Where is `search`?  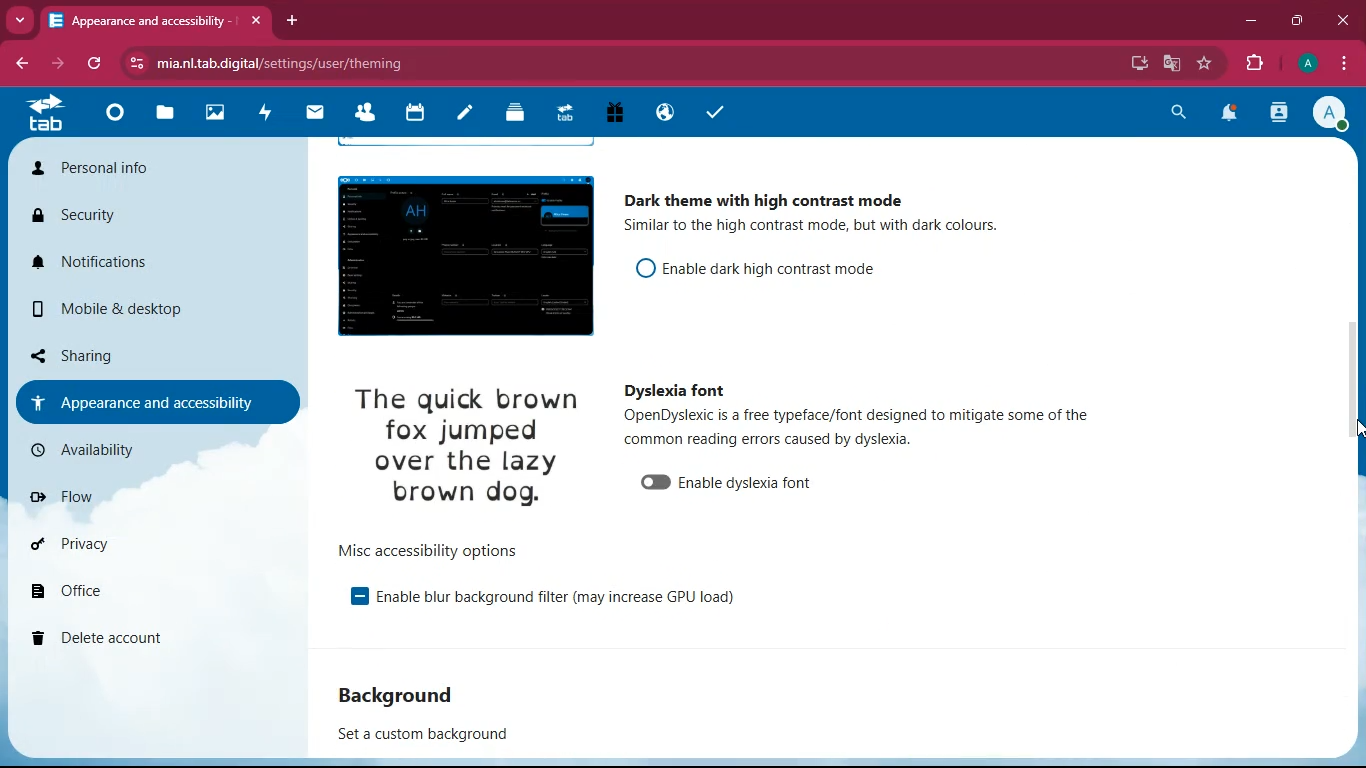 search is located at coordinates (1177, 112).